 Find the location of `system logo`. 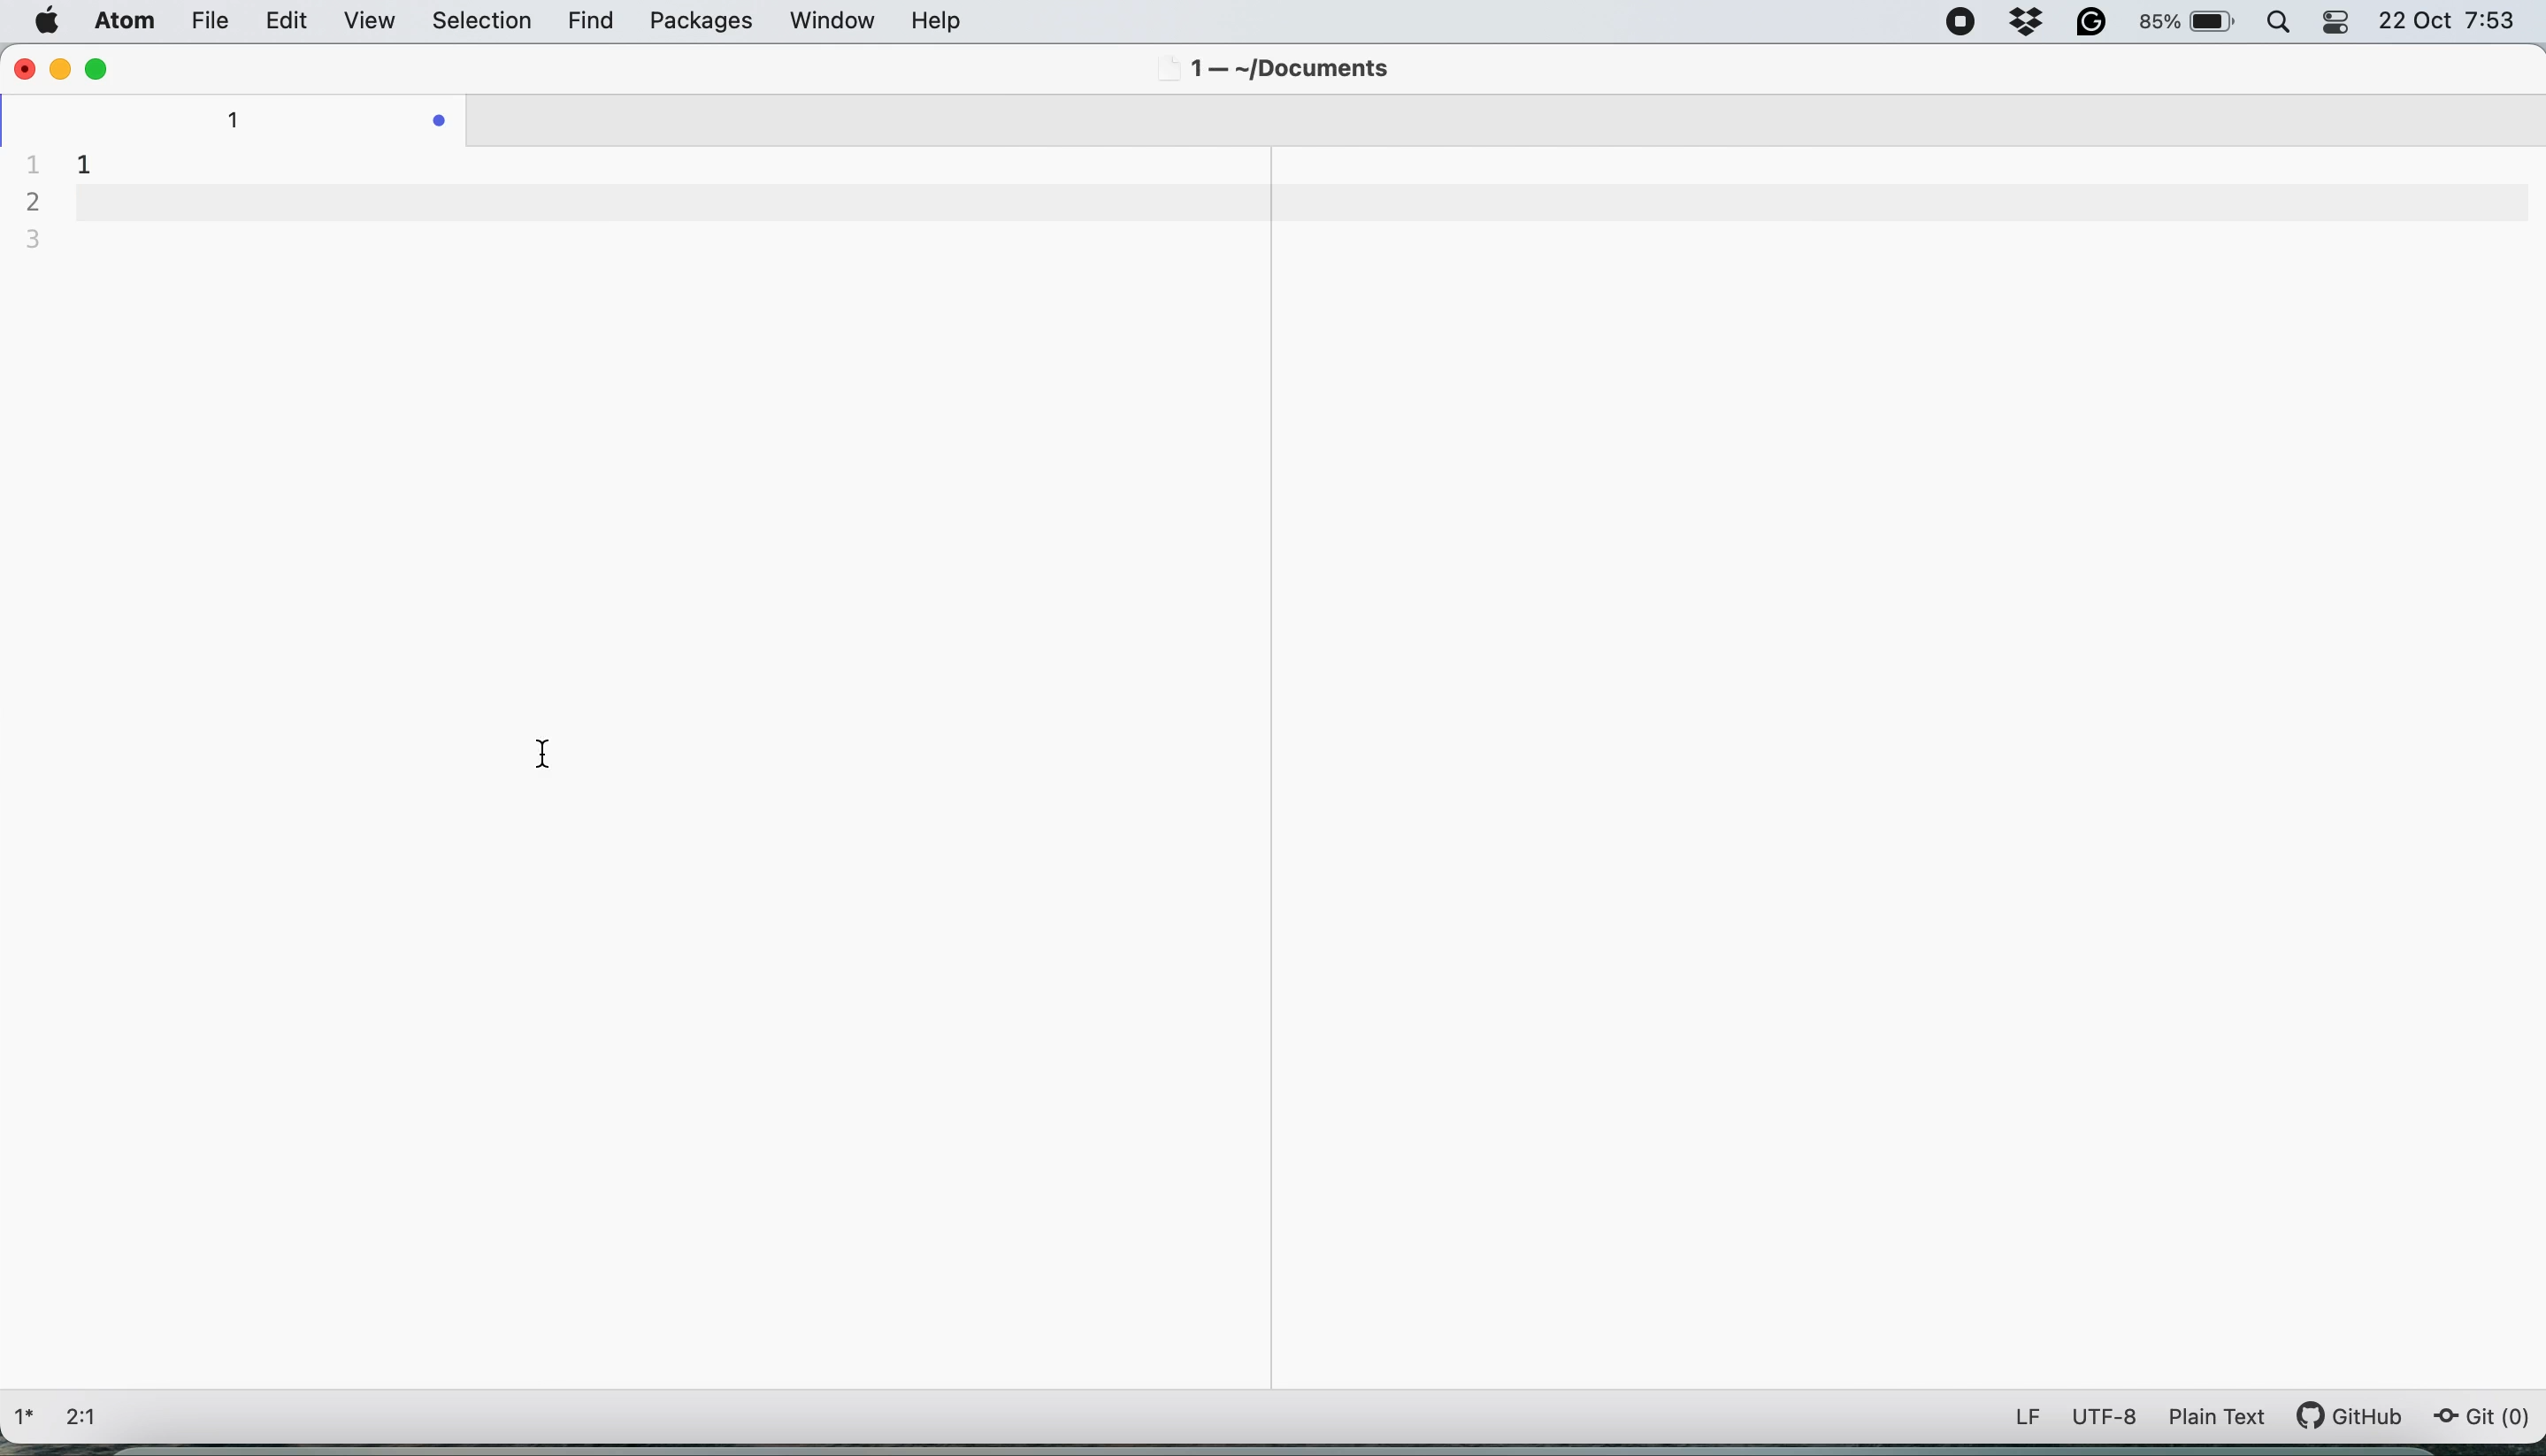

system logo is located at coordinates (50, 21).